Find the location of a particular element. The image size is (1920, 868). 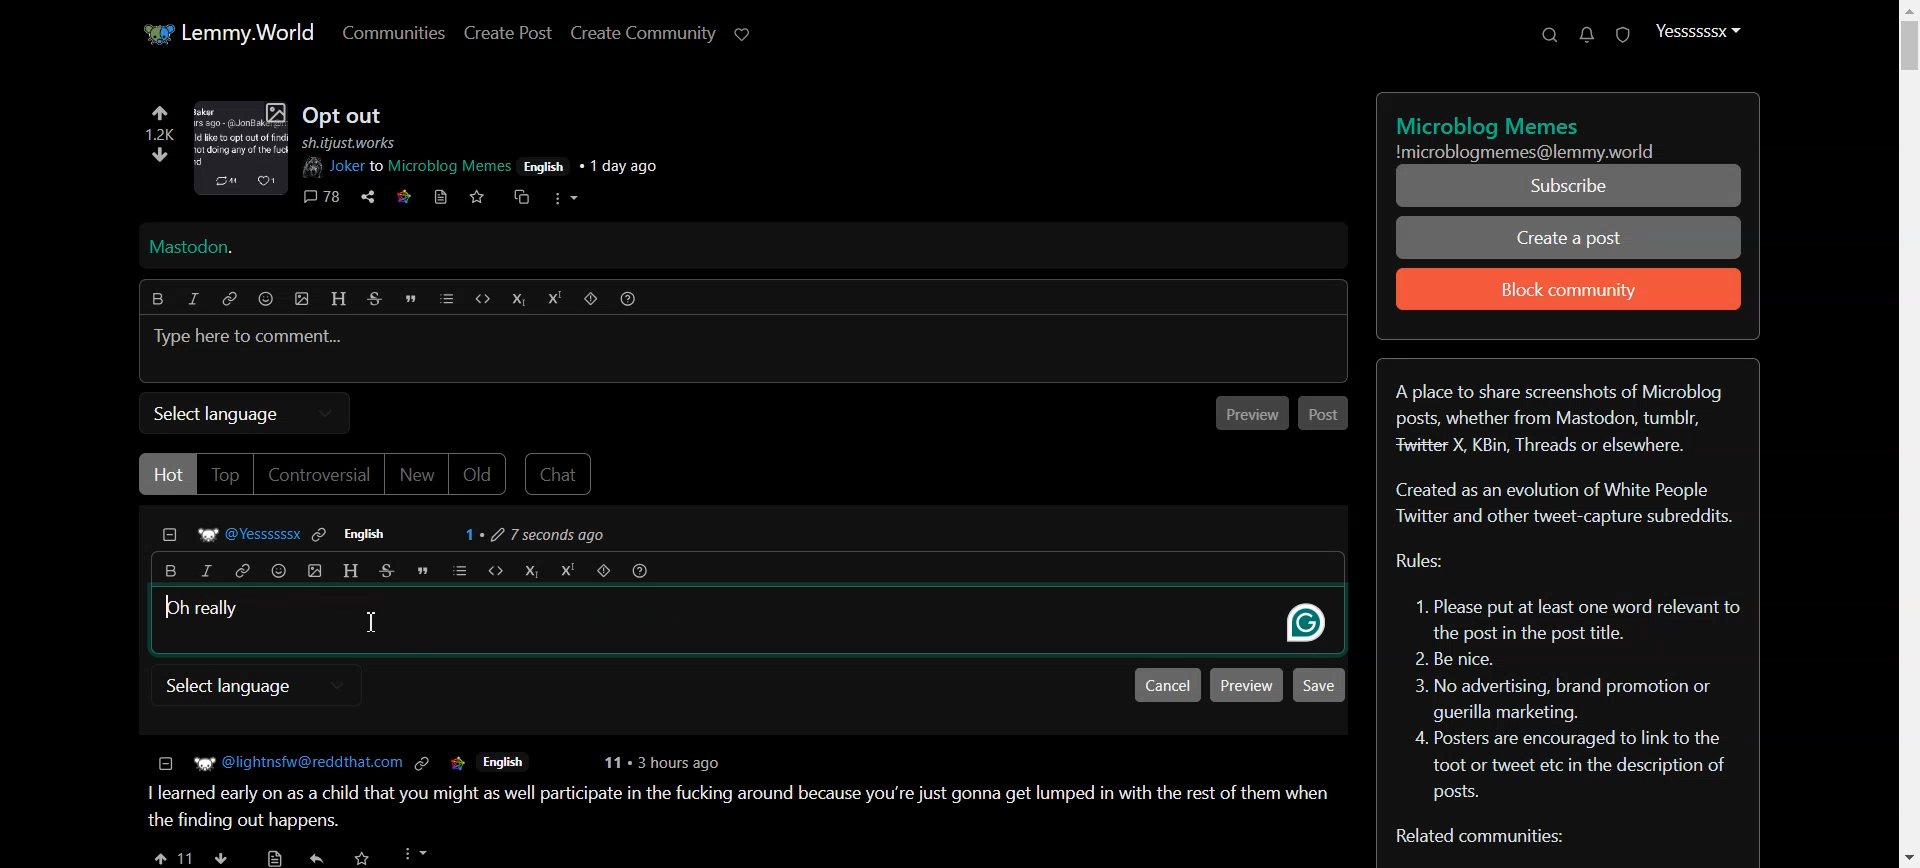

Quote is located at coordinates (420, 570).